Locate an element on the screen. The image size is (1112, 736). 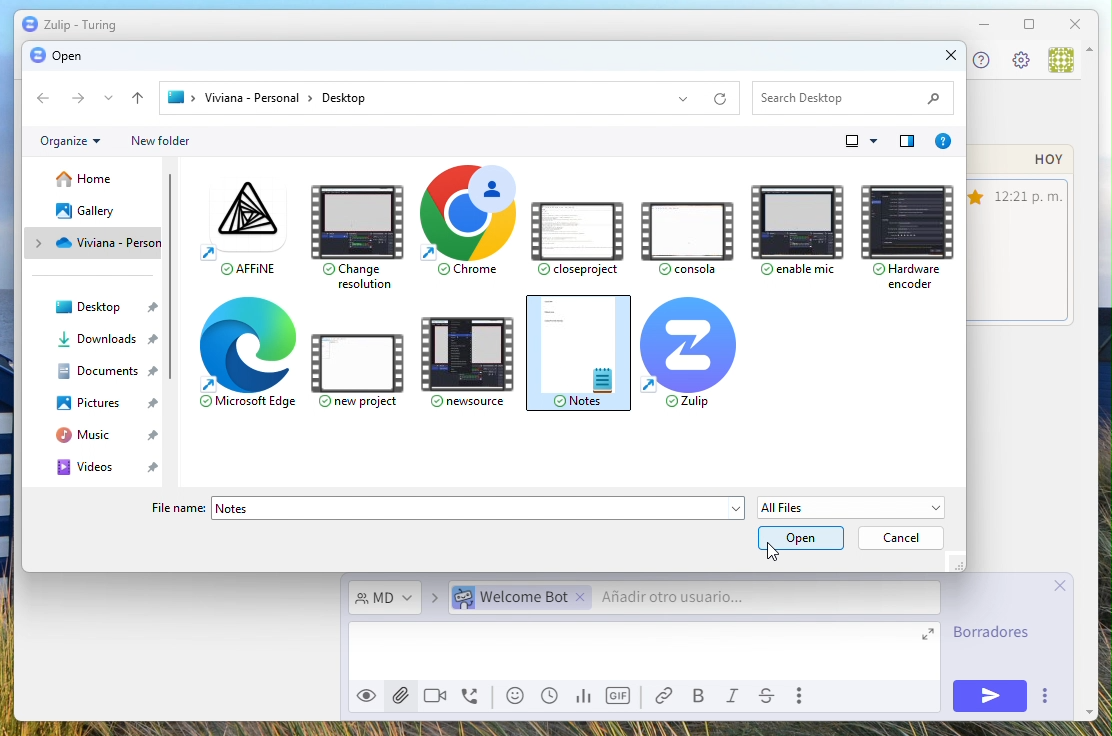
Gif is located at coordinates (620, 696).